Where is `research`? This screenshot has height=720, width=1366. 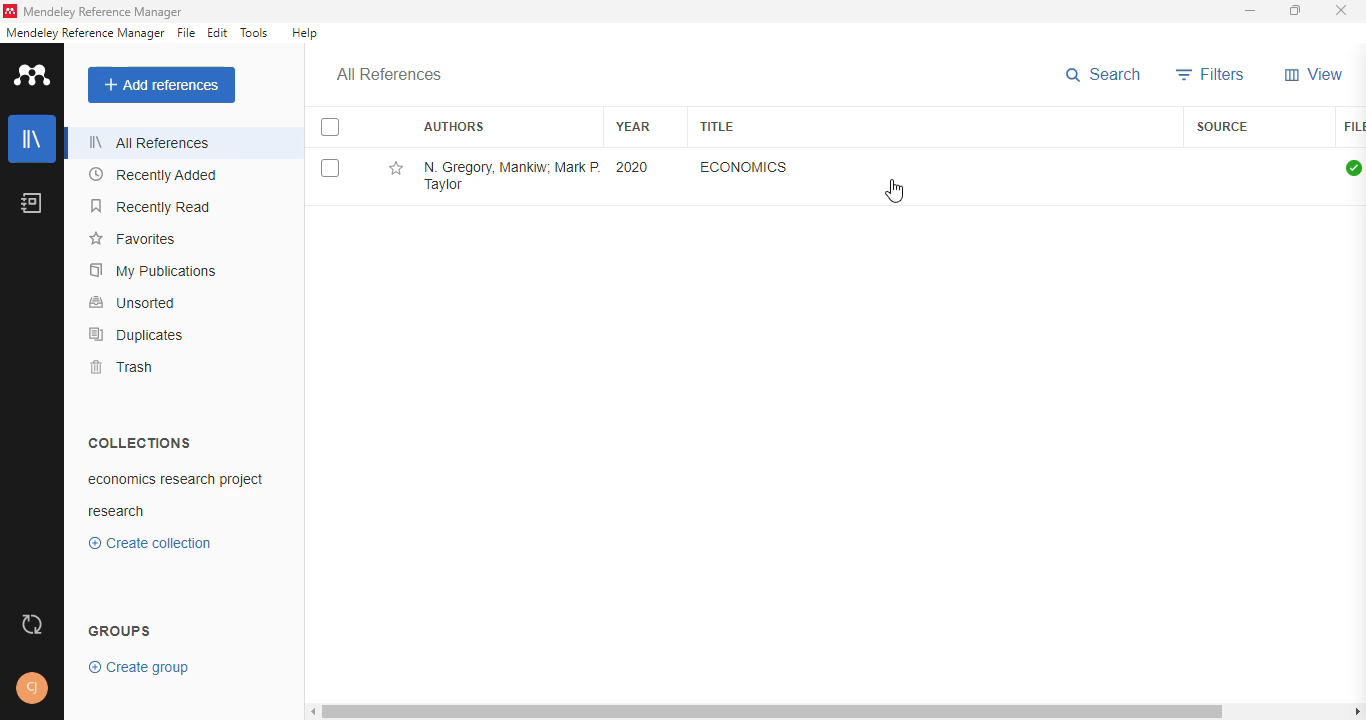
research is located at coordinates (117, 512).